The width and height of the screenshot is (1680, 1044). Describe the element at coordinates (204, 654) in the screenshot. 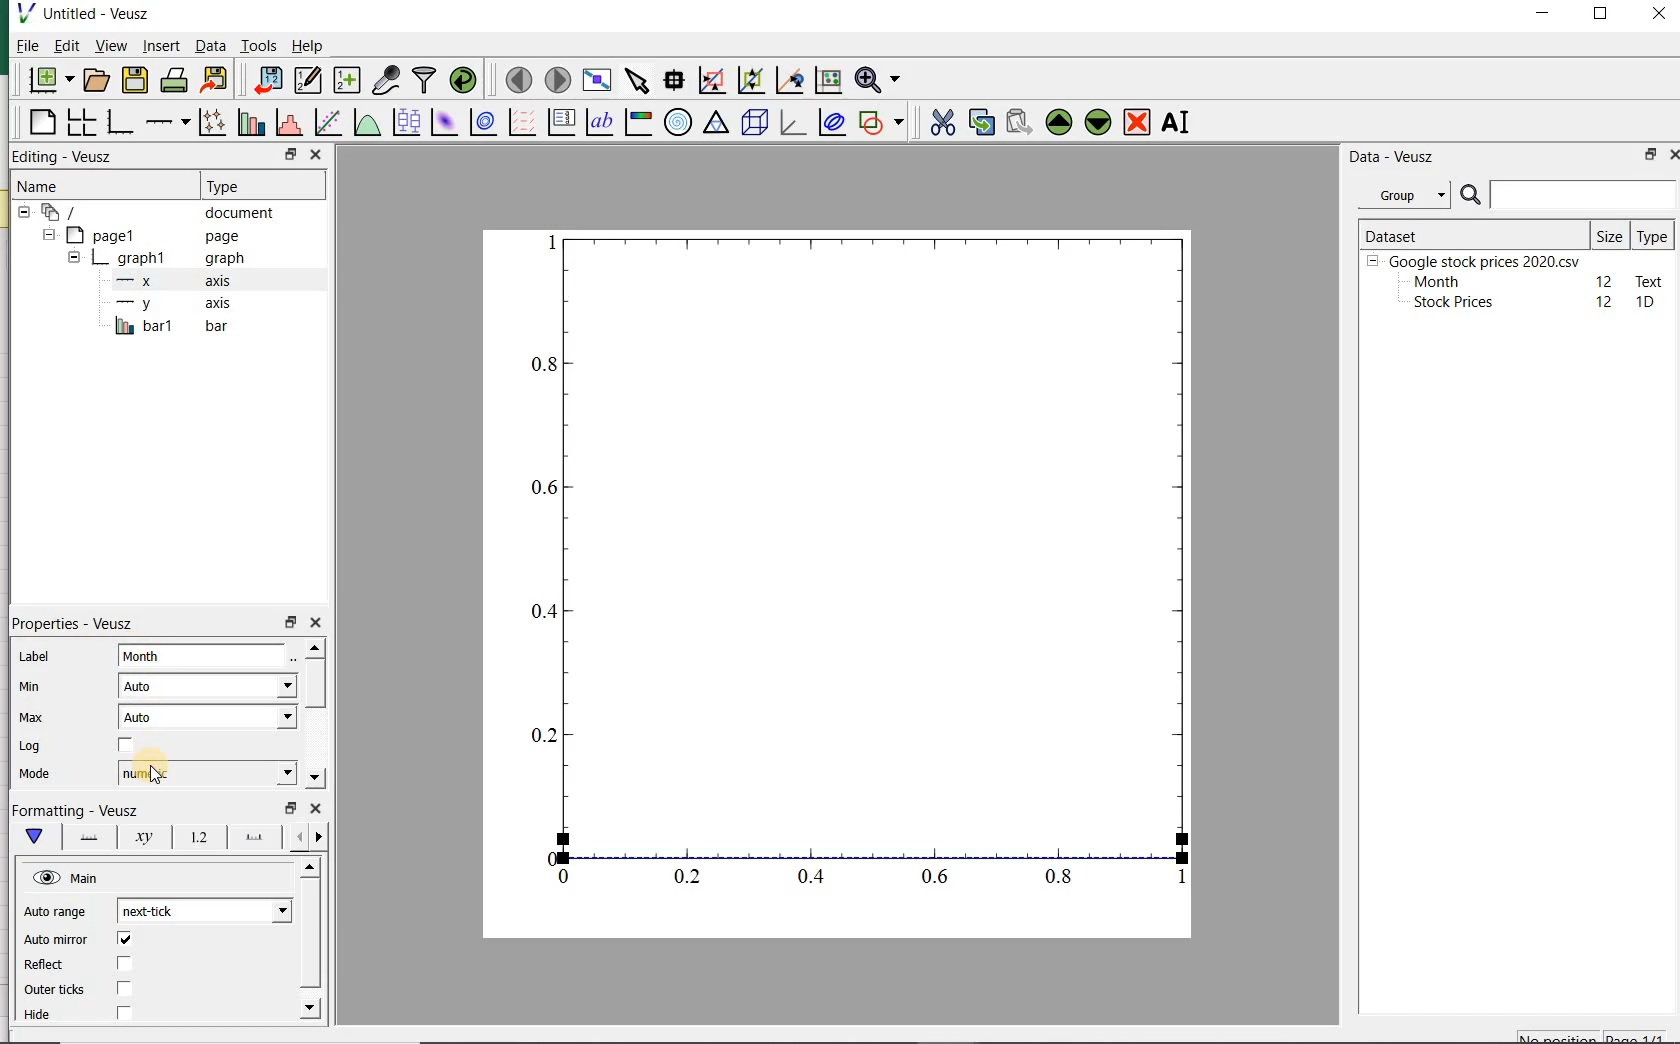

I see `input field` at that location.